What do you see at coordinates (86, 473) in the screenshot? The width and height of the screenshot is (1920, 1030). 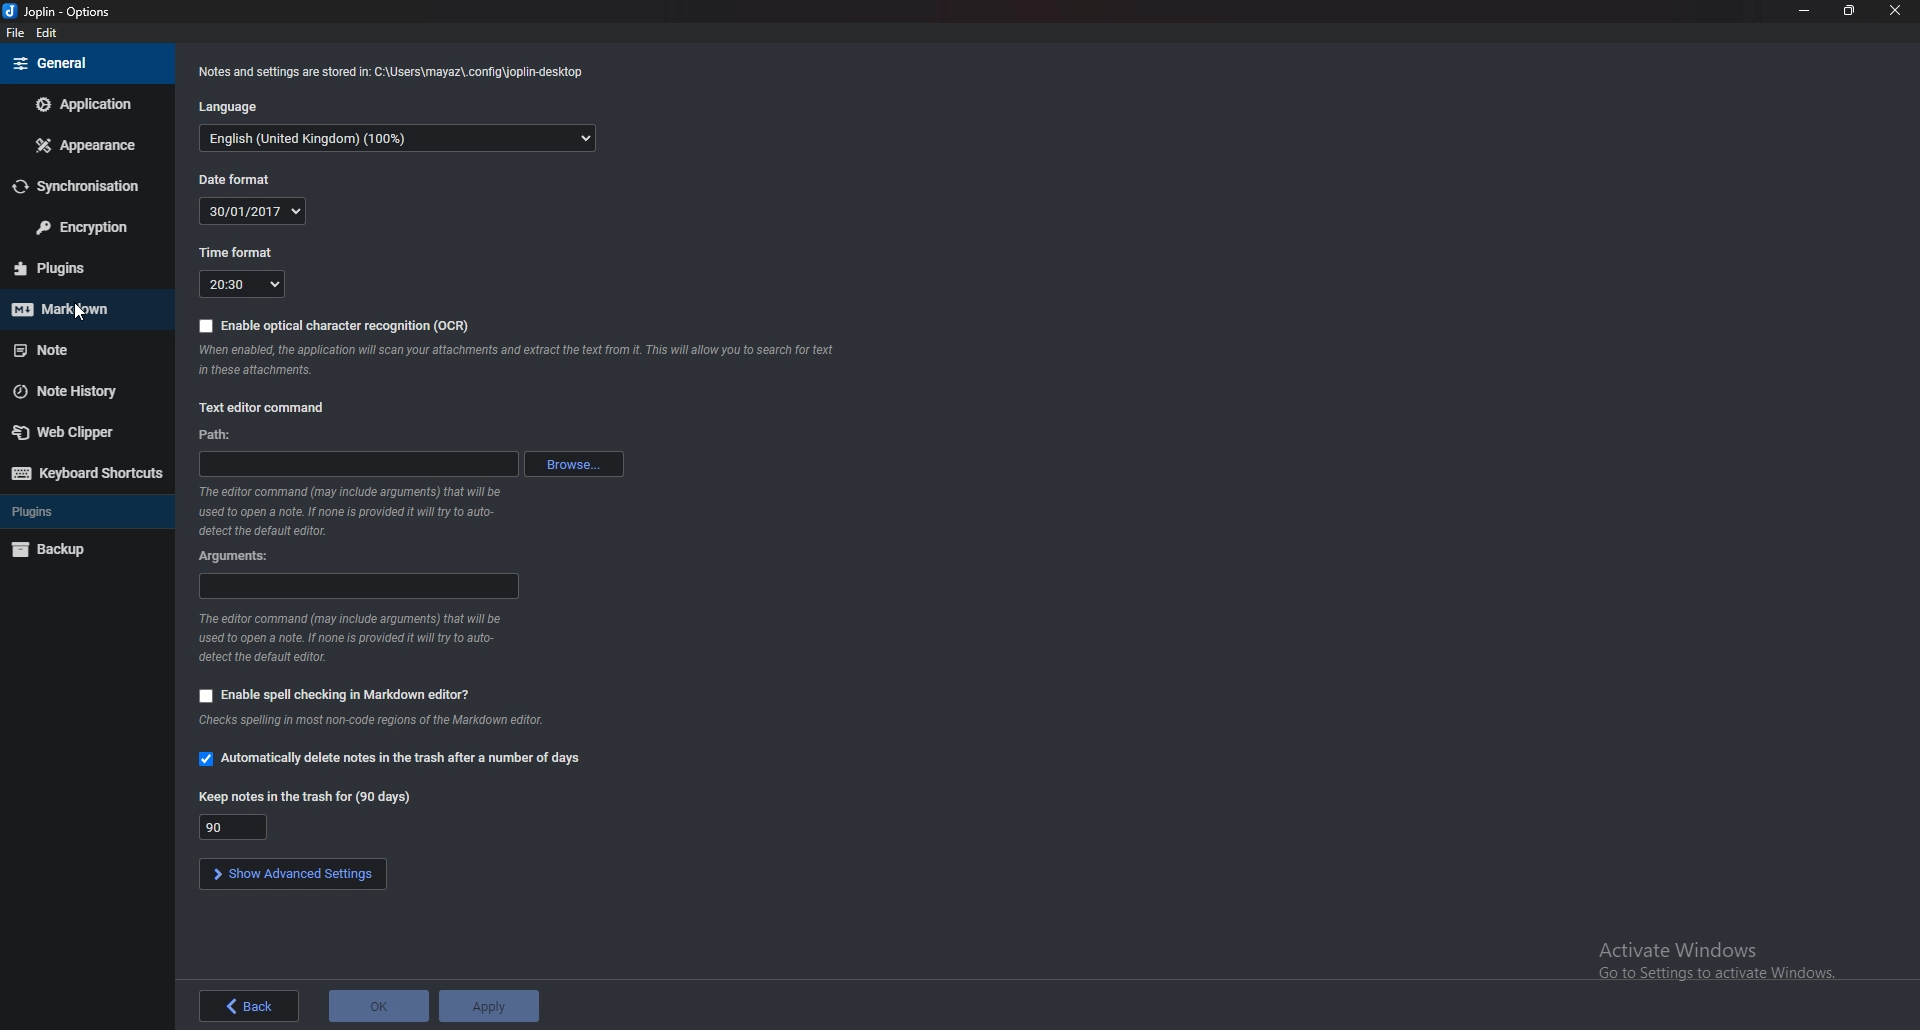 I see `Keyboard shortcuts` at bounding box center [86, 473].